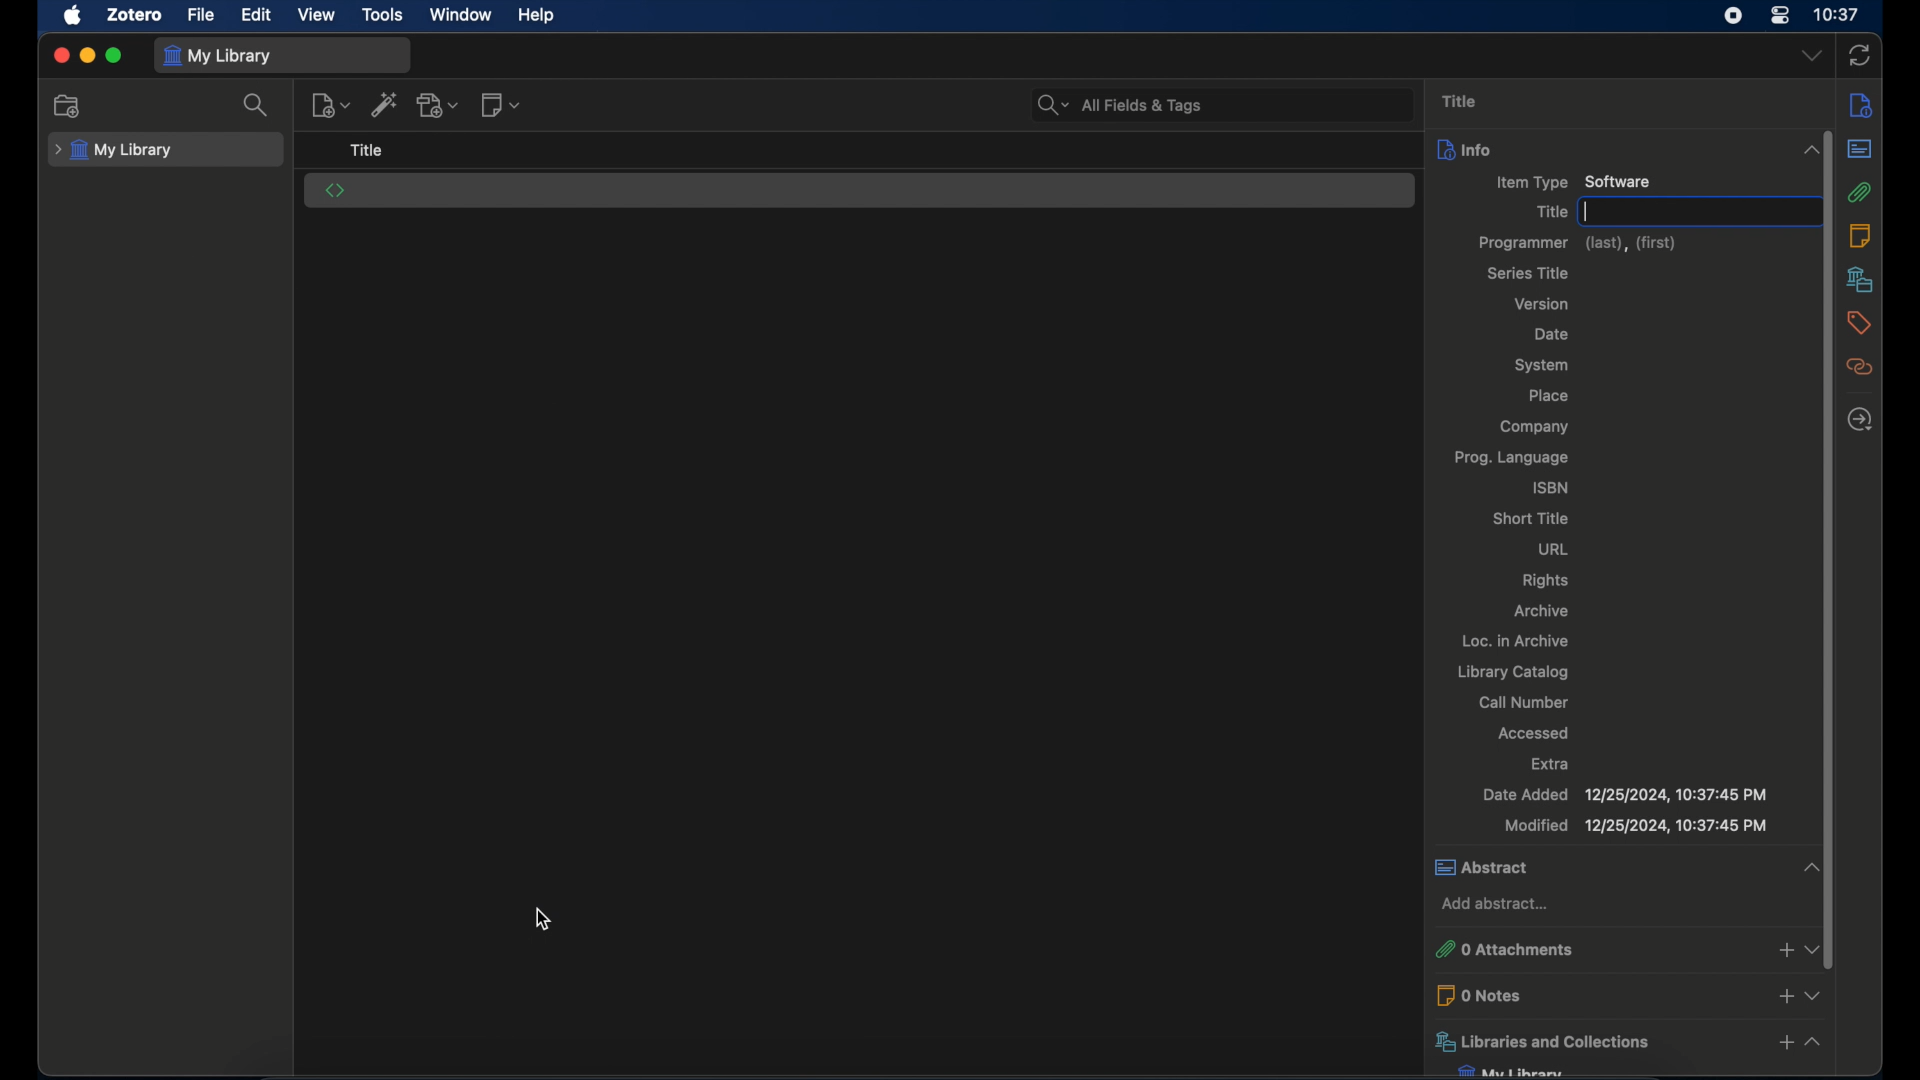 The height and width of the screenshot is (1080, 1920). Describe the element at coordinates (1603, 866) in the screenshot. I see `abstract` at that location.